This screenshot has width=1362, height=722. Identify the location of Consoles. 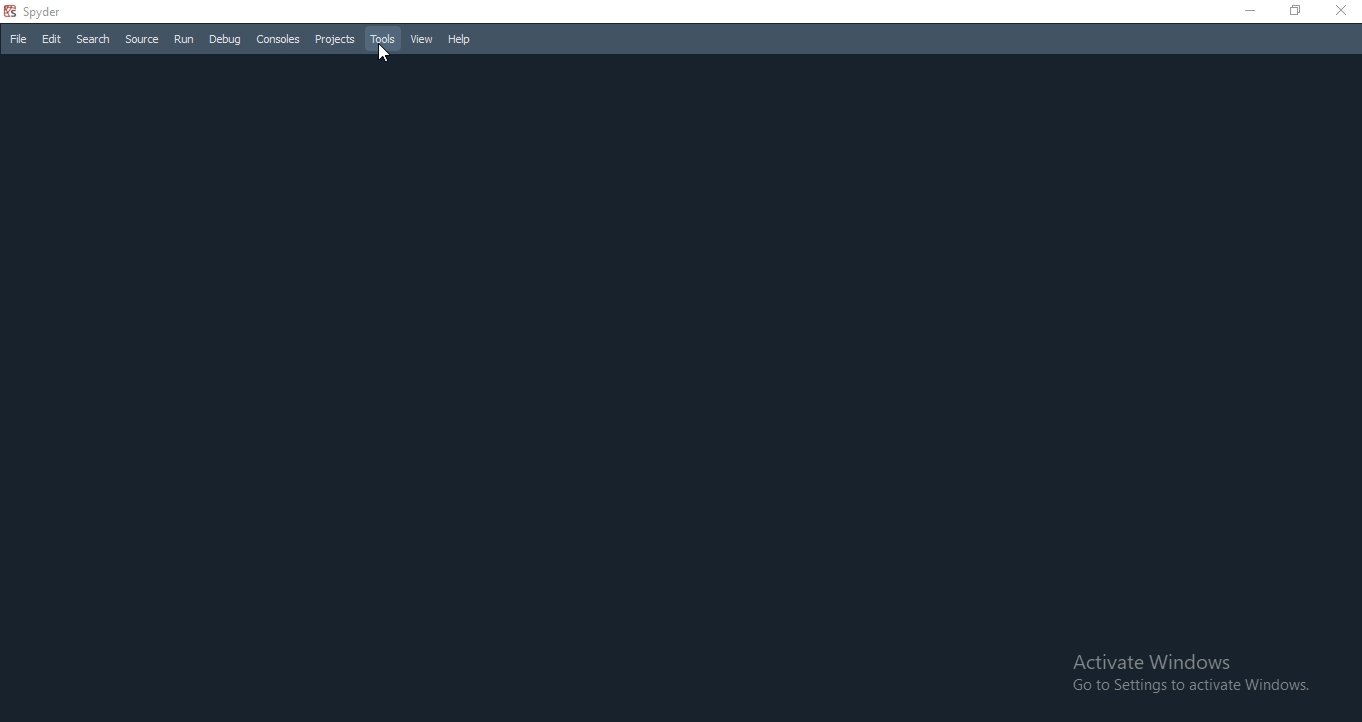
(280, 39).